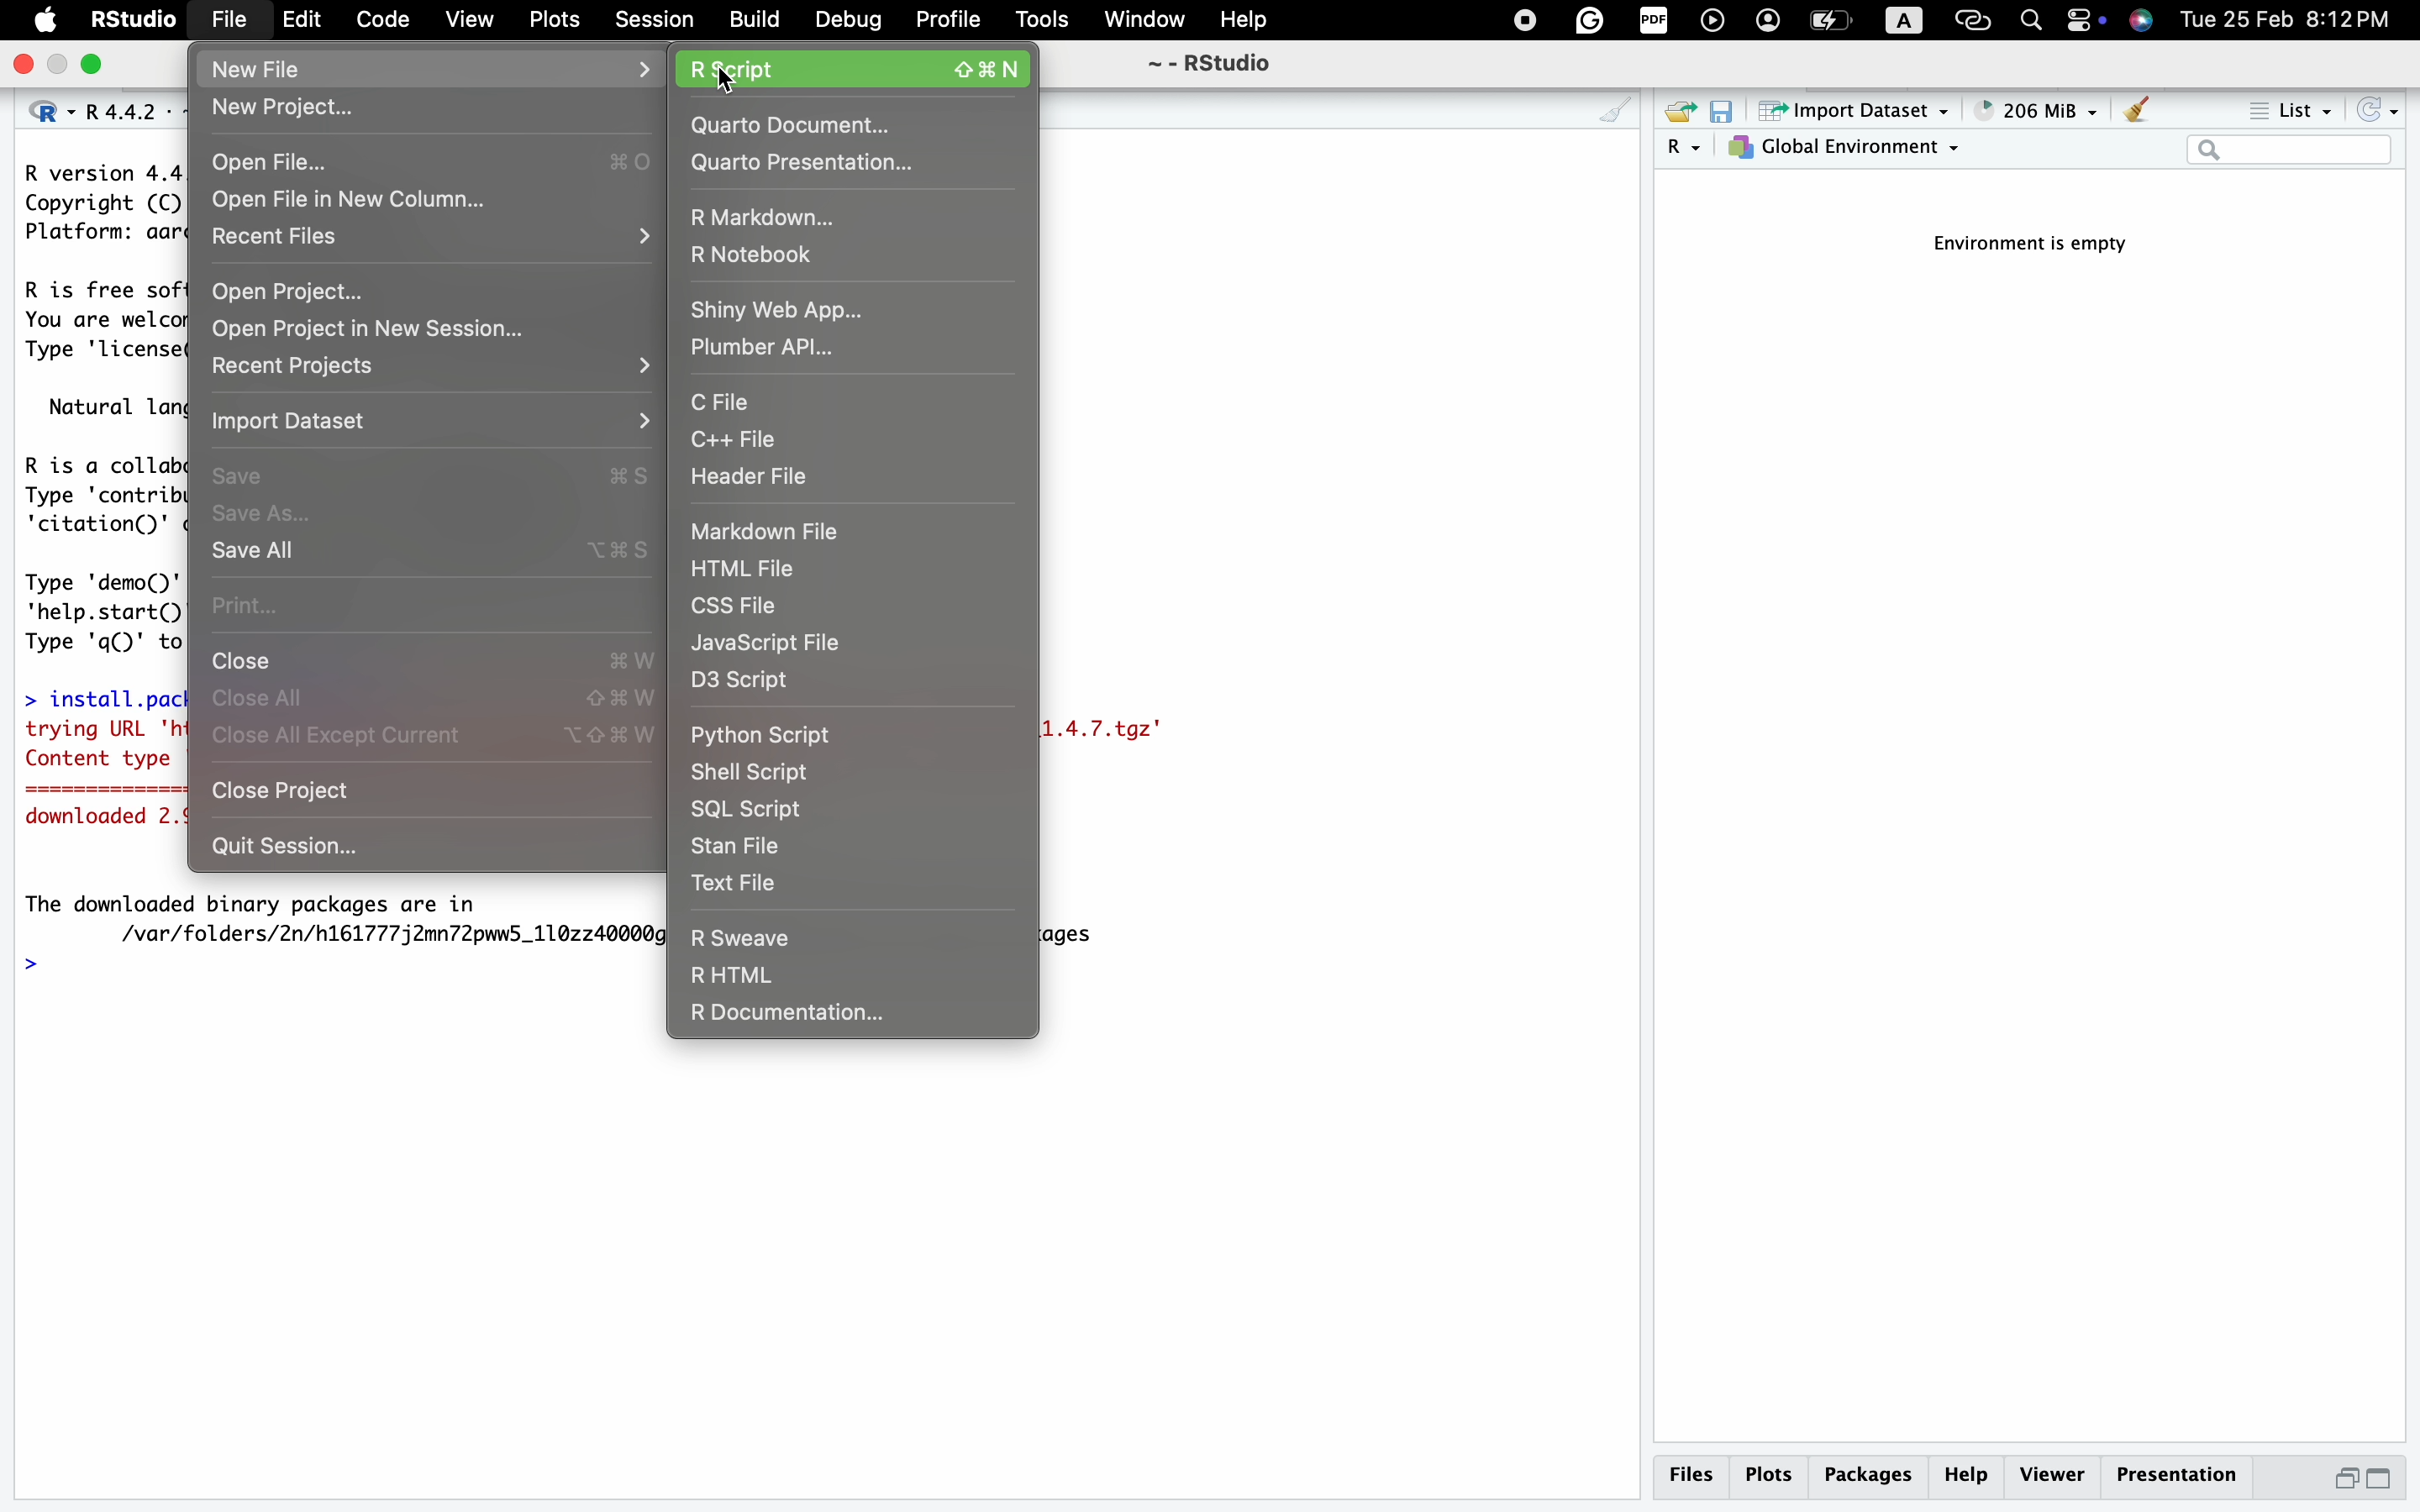 The image size is (2420, 1512). What do you see at coordinates (302, 22) in the screenshot?
I see `edit` at bounding box center [302, 22].